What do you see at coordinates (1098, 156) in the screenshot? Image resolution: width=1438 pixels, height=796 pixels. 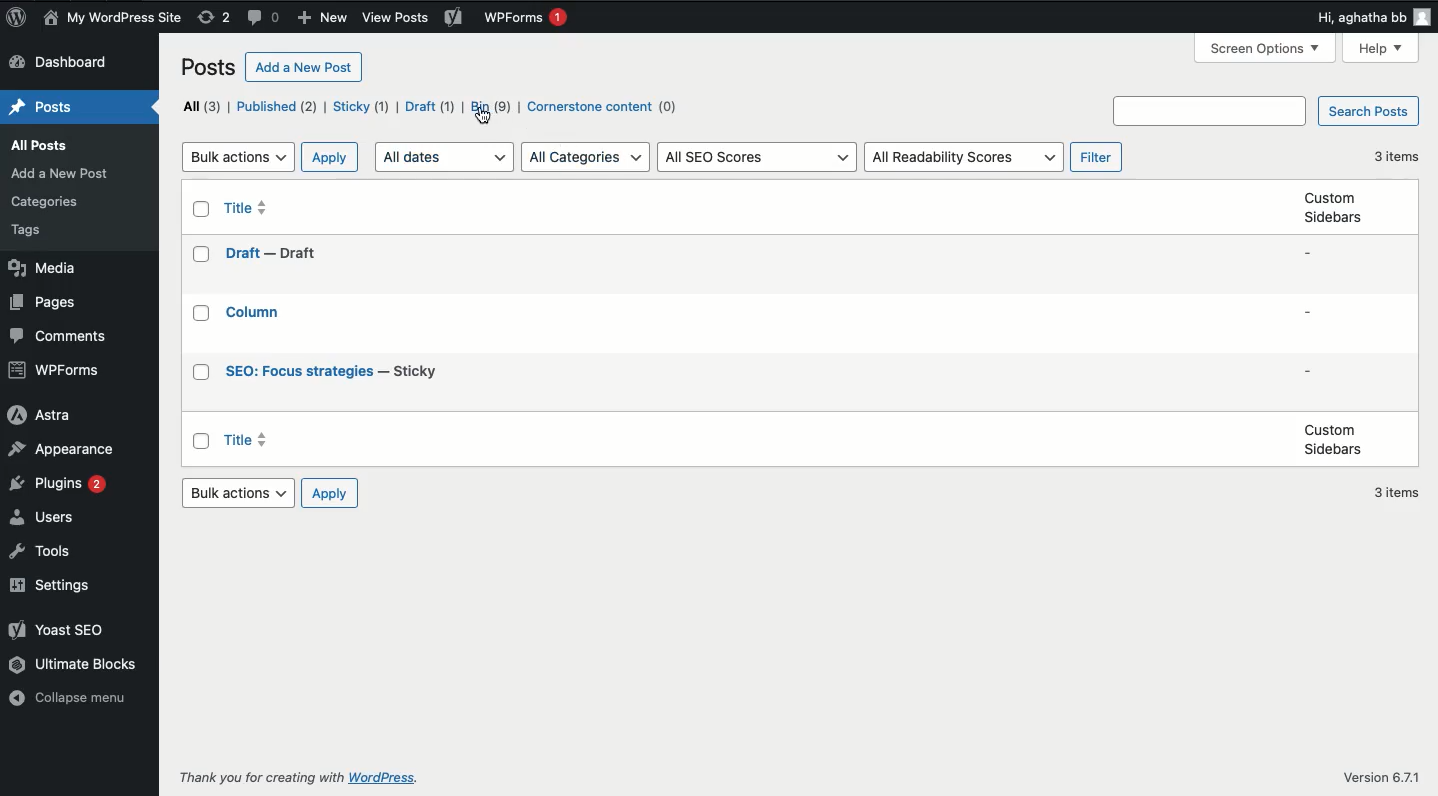 I see `Filter` at bounding box center [1098, 156].